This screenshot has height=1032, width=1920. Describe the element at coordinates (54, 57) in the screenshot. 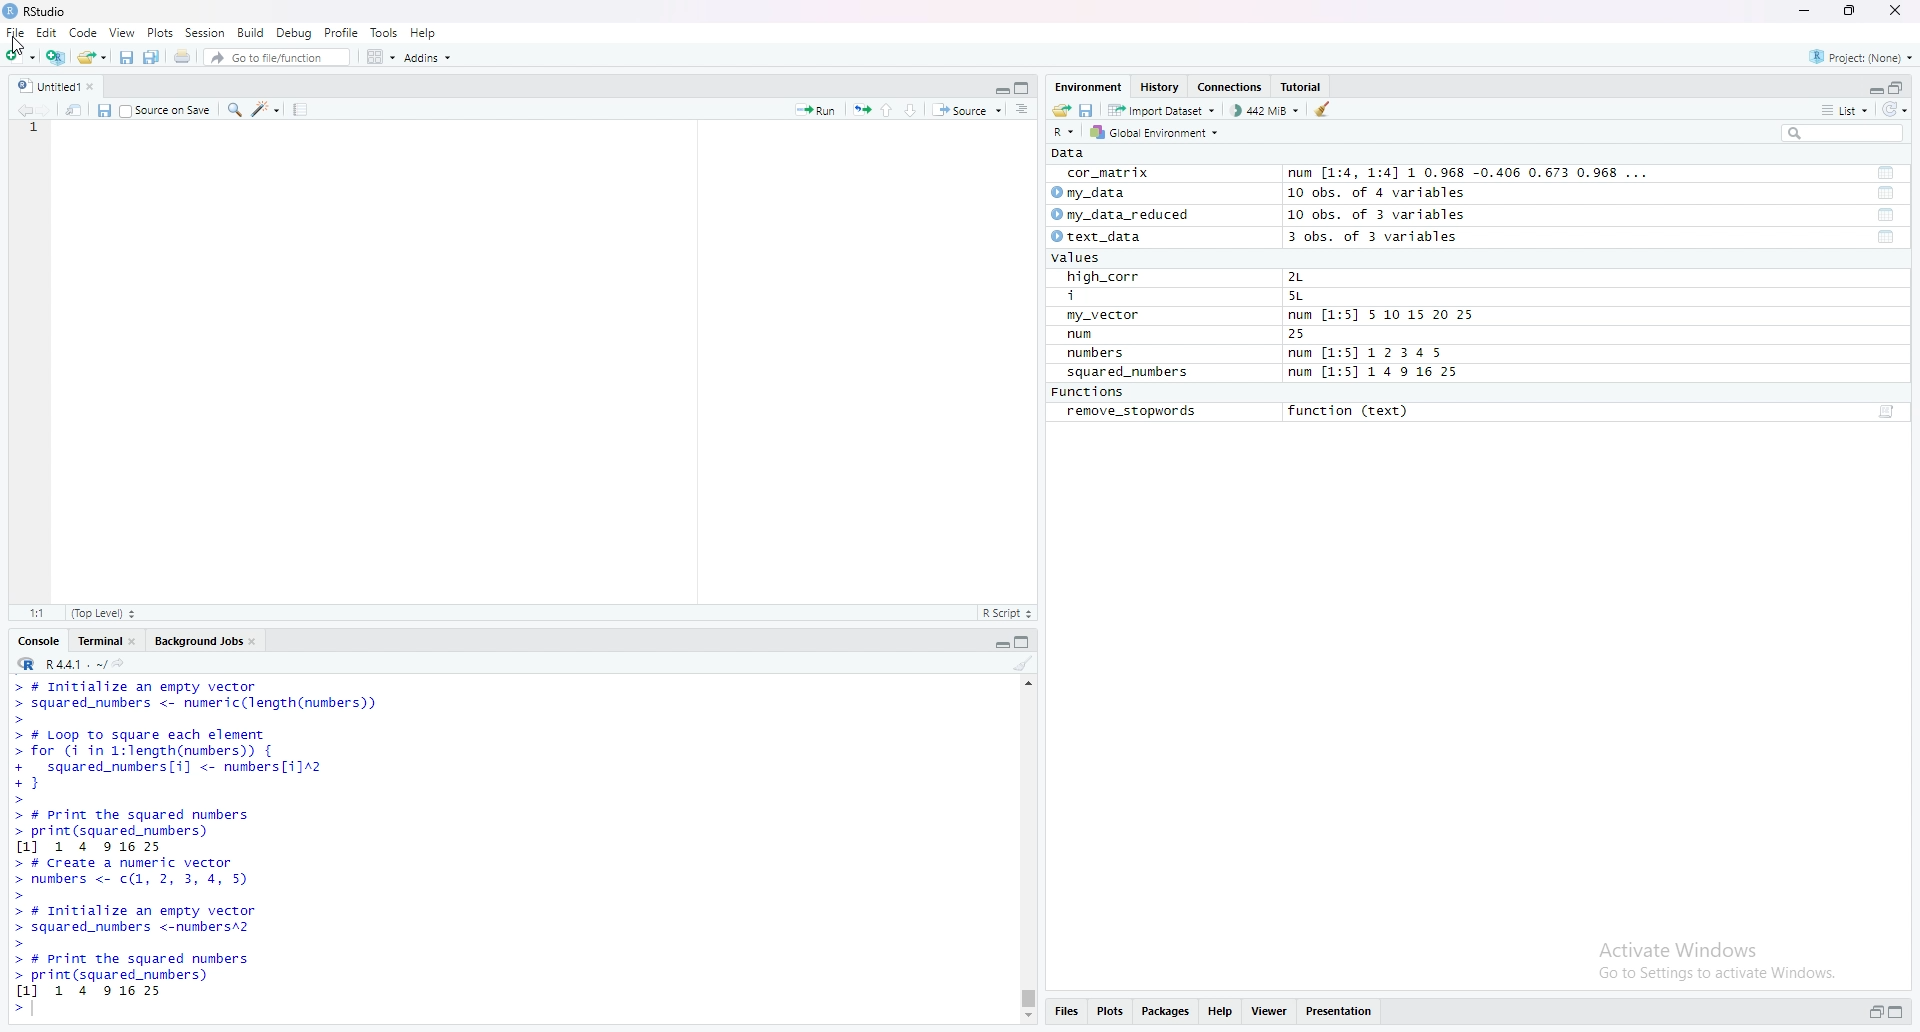

I see `Create a Project` at that location.